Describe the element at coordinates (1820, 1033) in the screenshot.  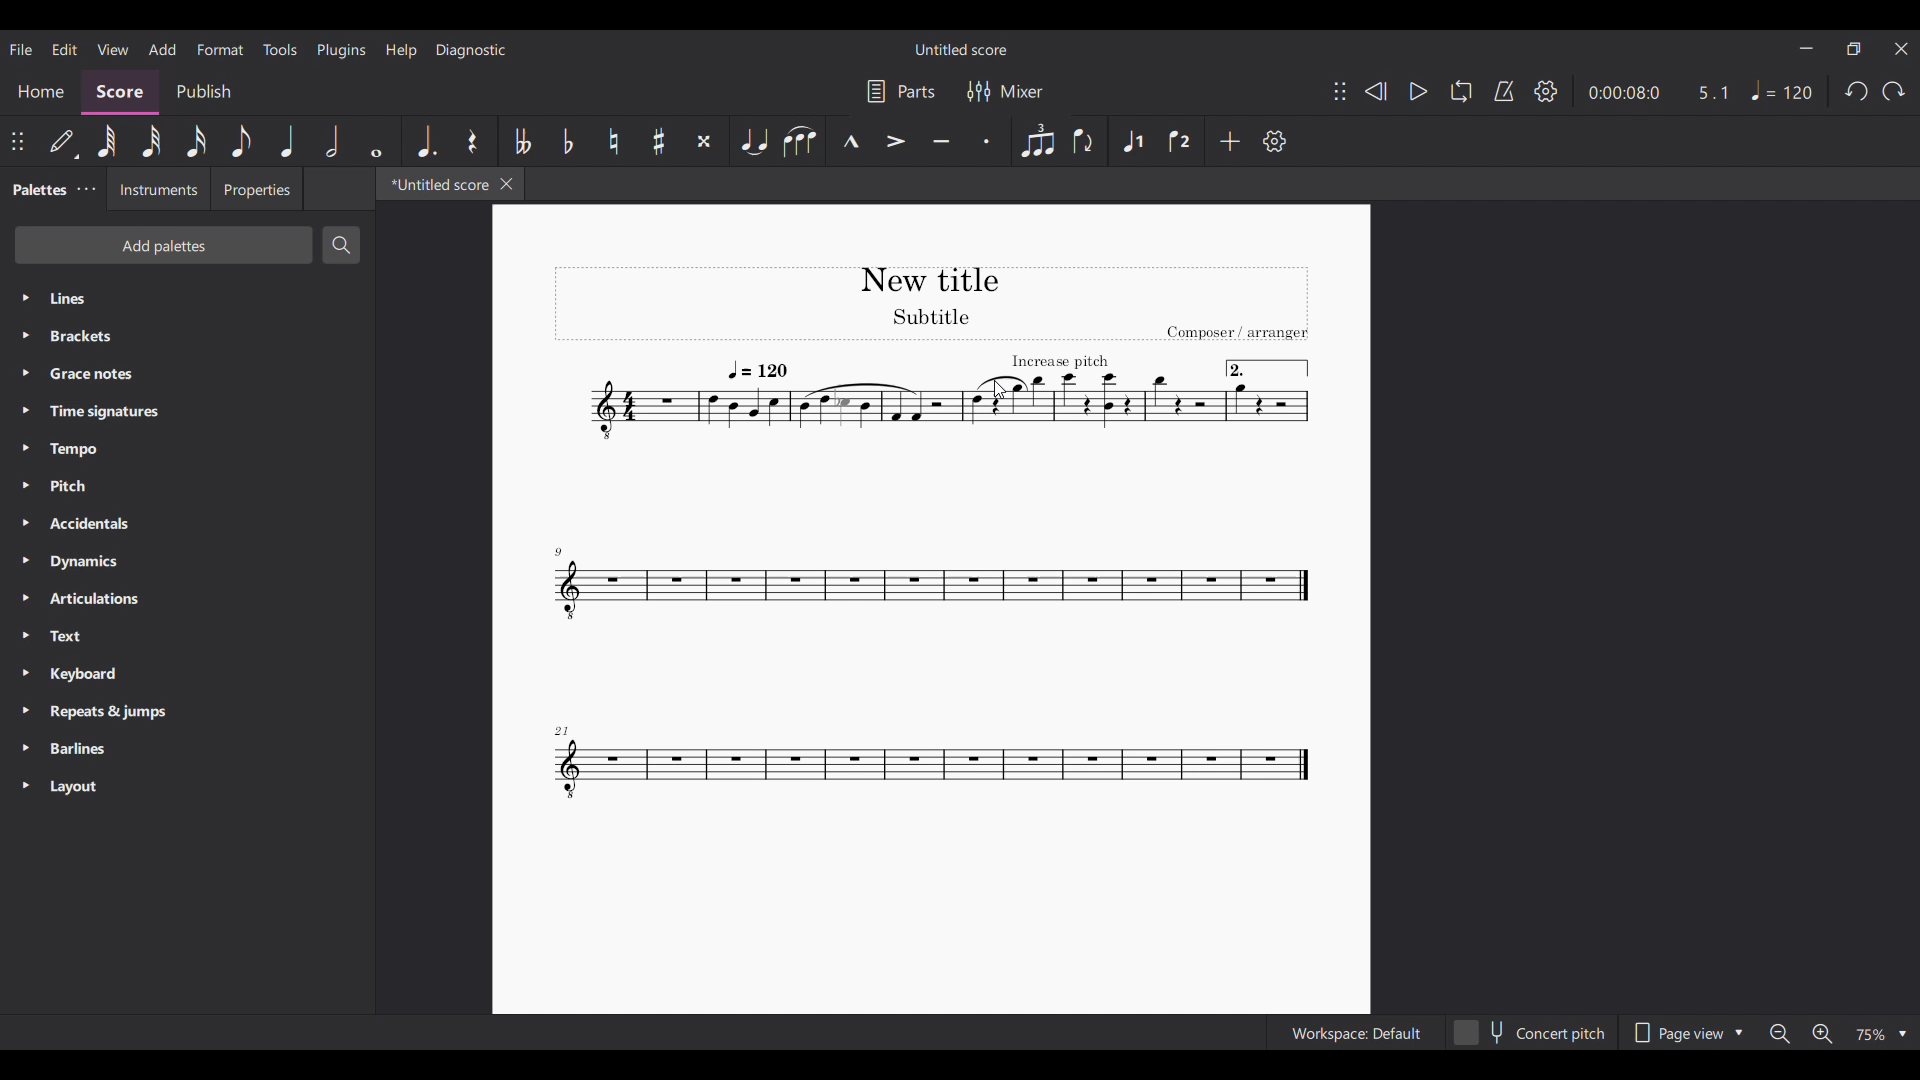
I see `Zoom in` at that location.